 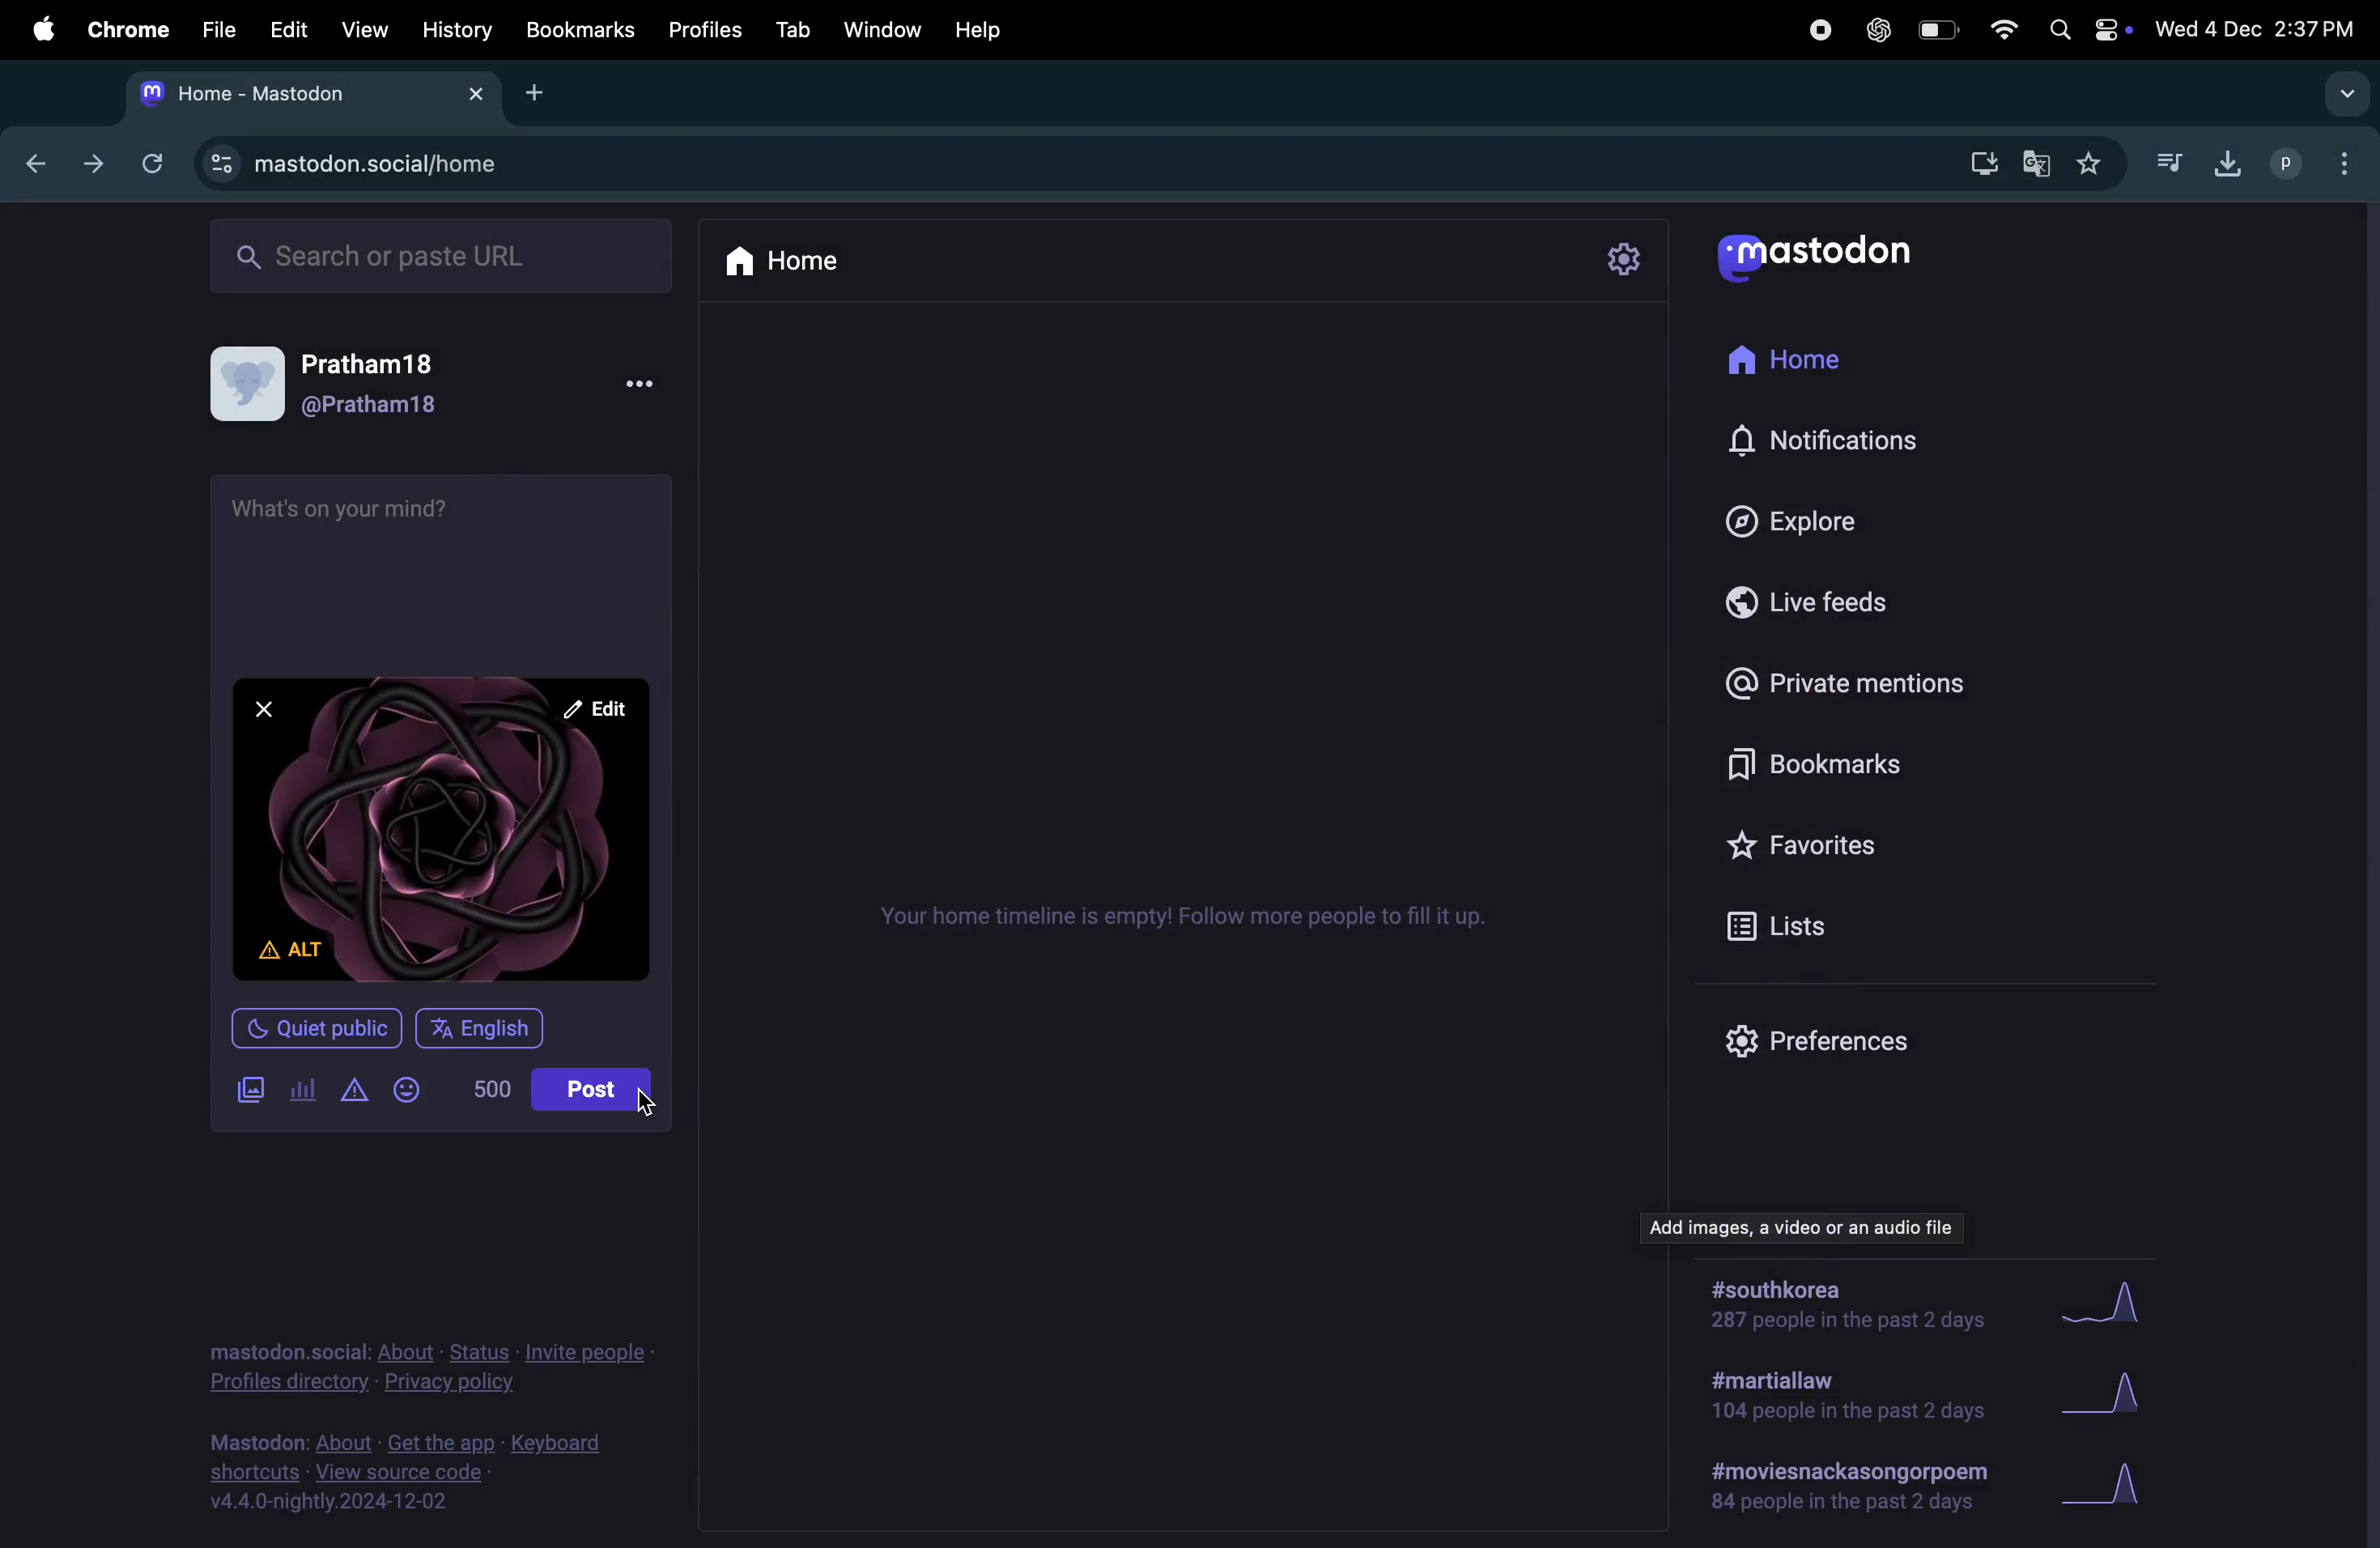 What do you see at coordinates (93, 161) in the screenshot?
I see `forward` at bounding box center [93, 161].